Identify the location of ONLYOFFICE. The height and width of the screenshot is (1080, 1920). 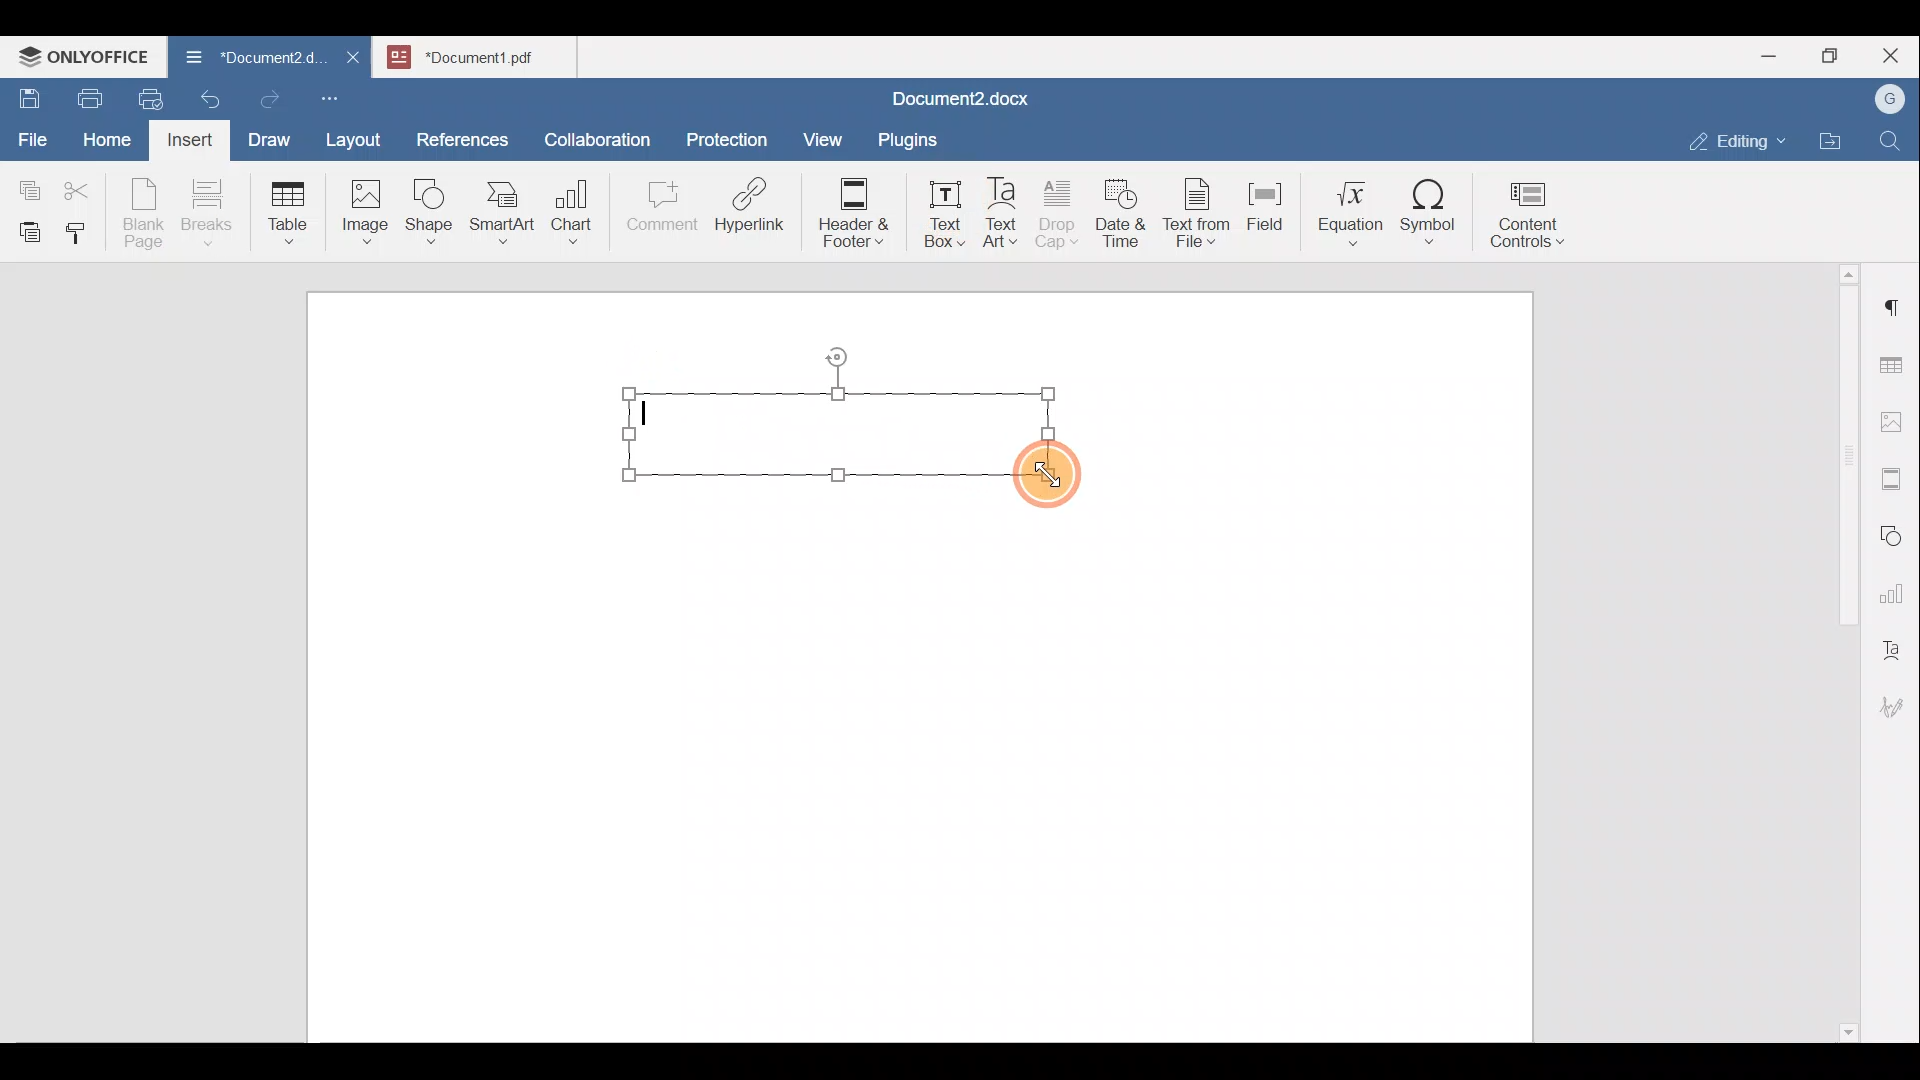
(85, 55).